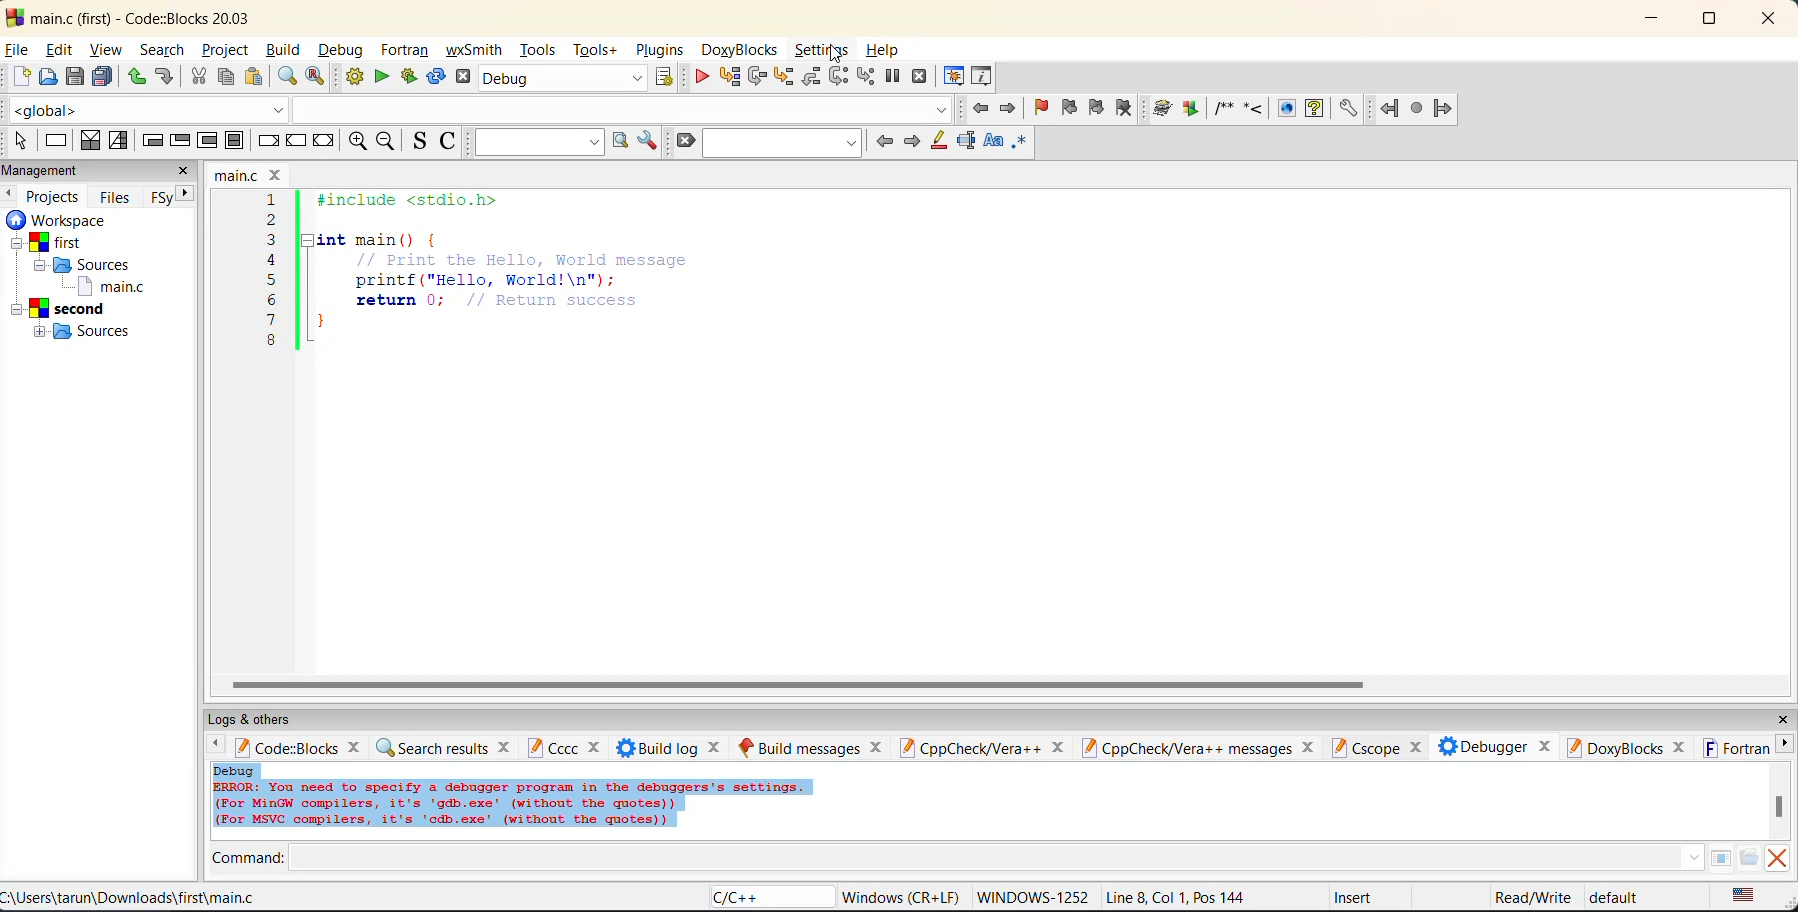  I want to click on projects, so click(56, 194).